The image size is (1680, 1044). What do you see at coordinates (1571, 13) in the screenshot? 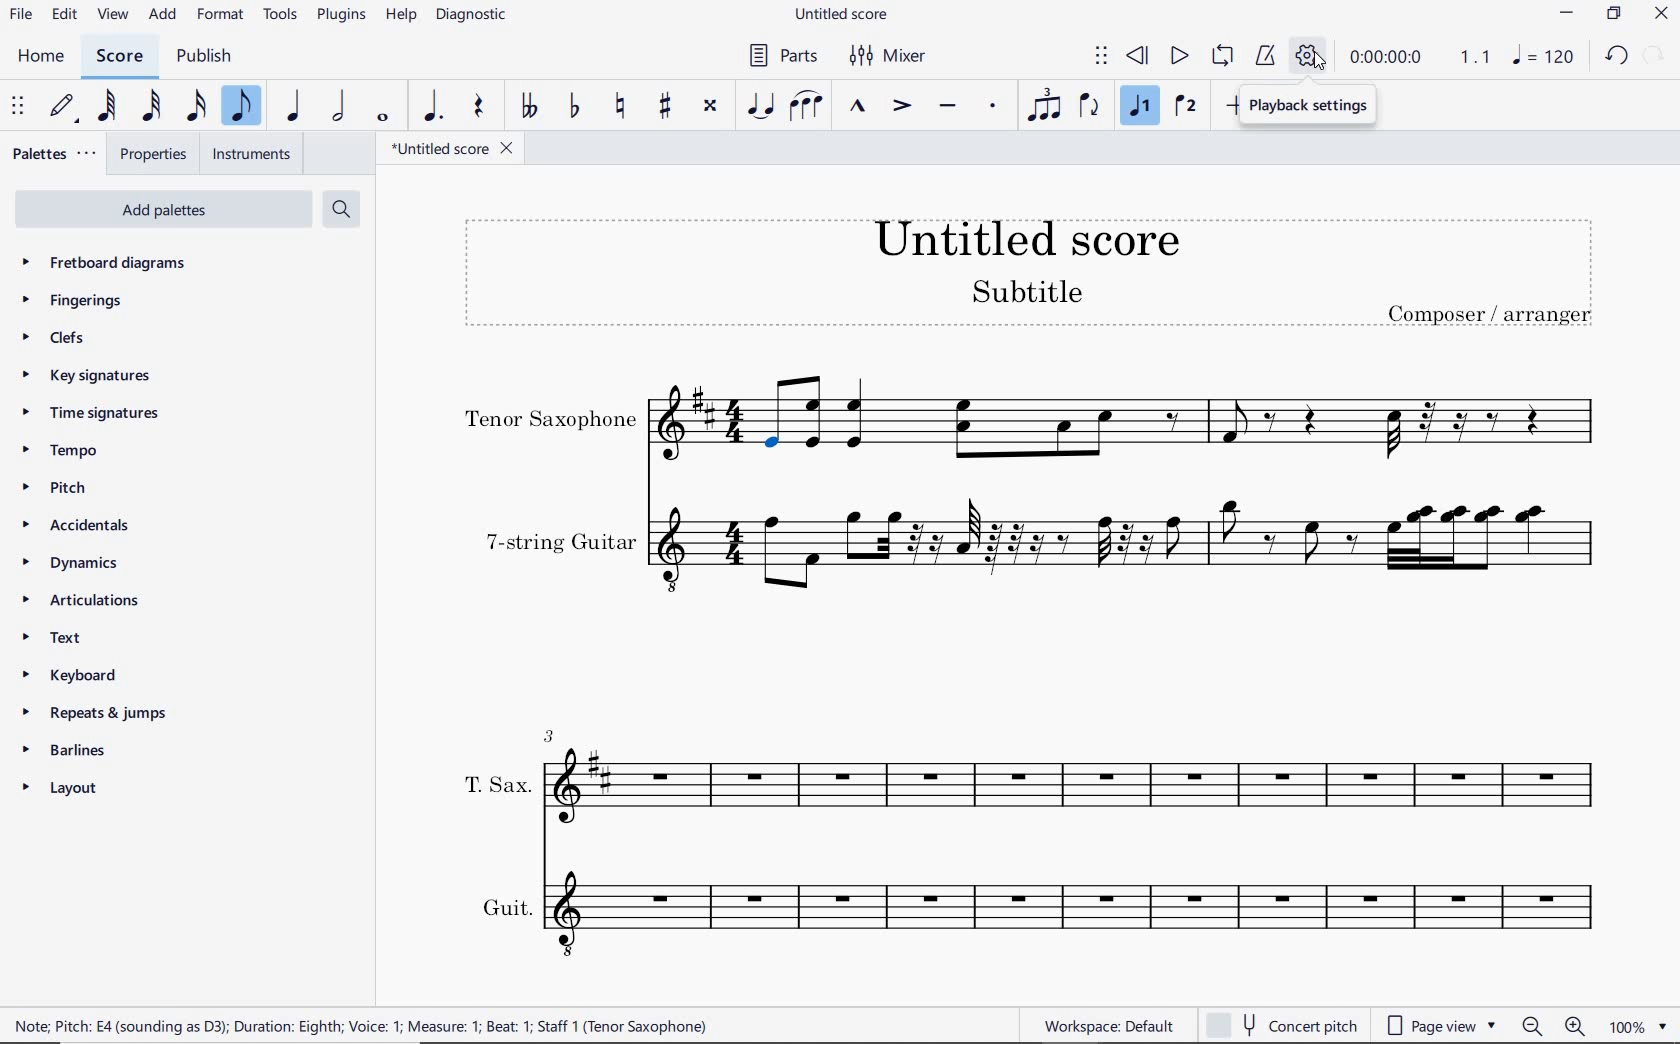
I see `MINIMIZE` at bounding box center [1571, 13].